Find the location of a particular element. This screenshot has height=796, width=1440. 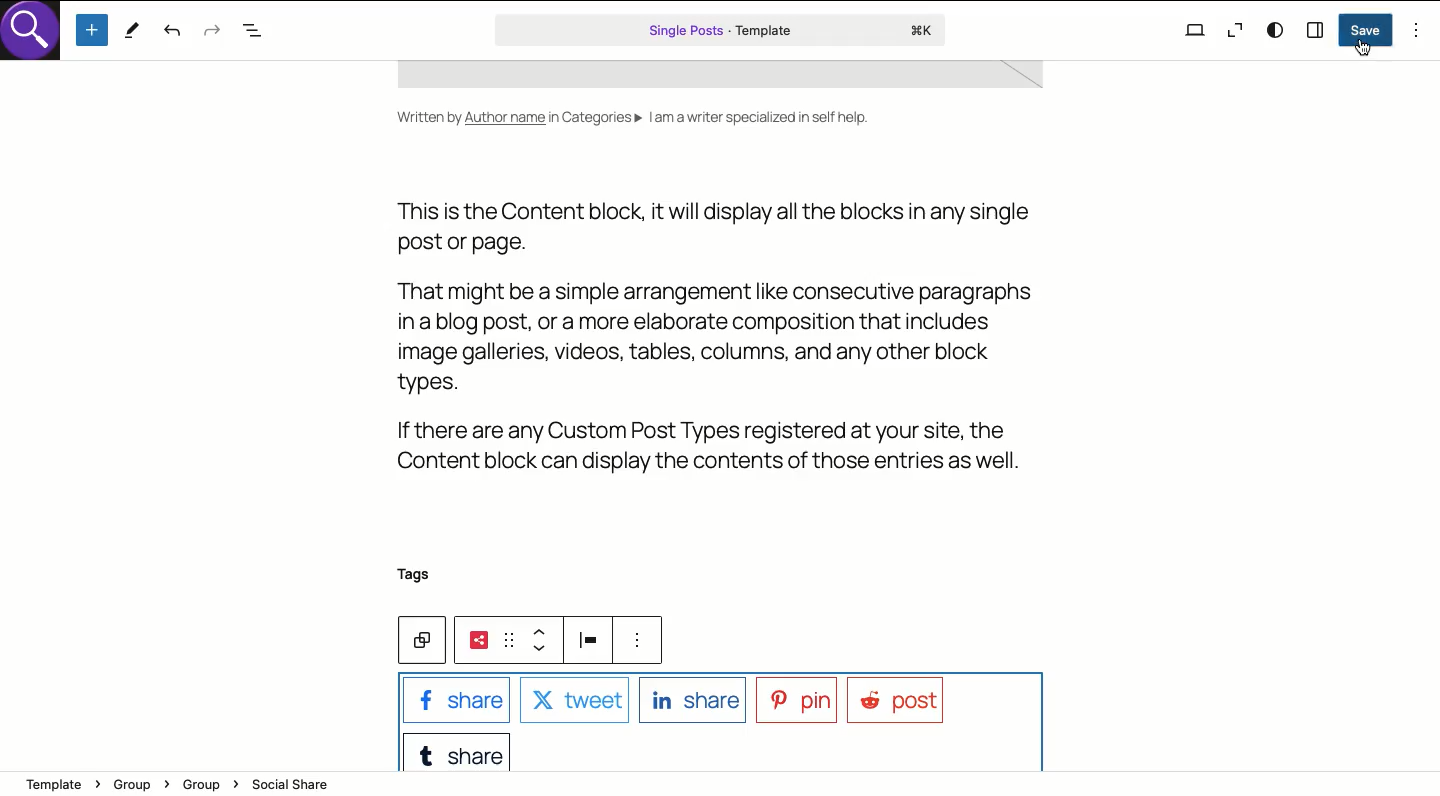

View is located at coordinates (1195, 29).